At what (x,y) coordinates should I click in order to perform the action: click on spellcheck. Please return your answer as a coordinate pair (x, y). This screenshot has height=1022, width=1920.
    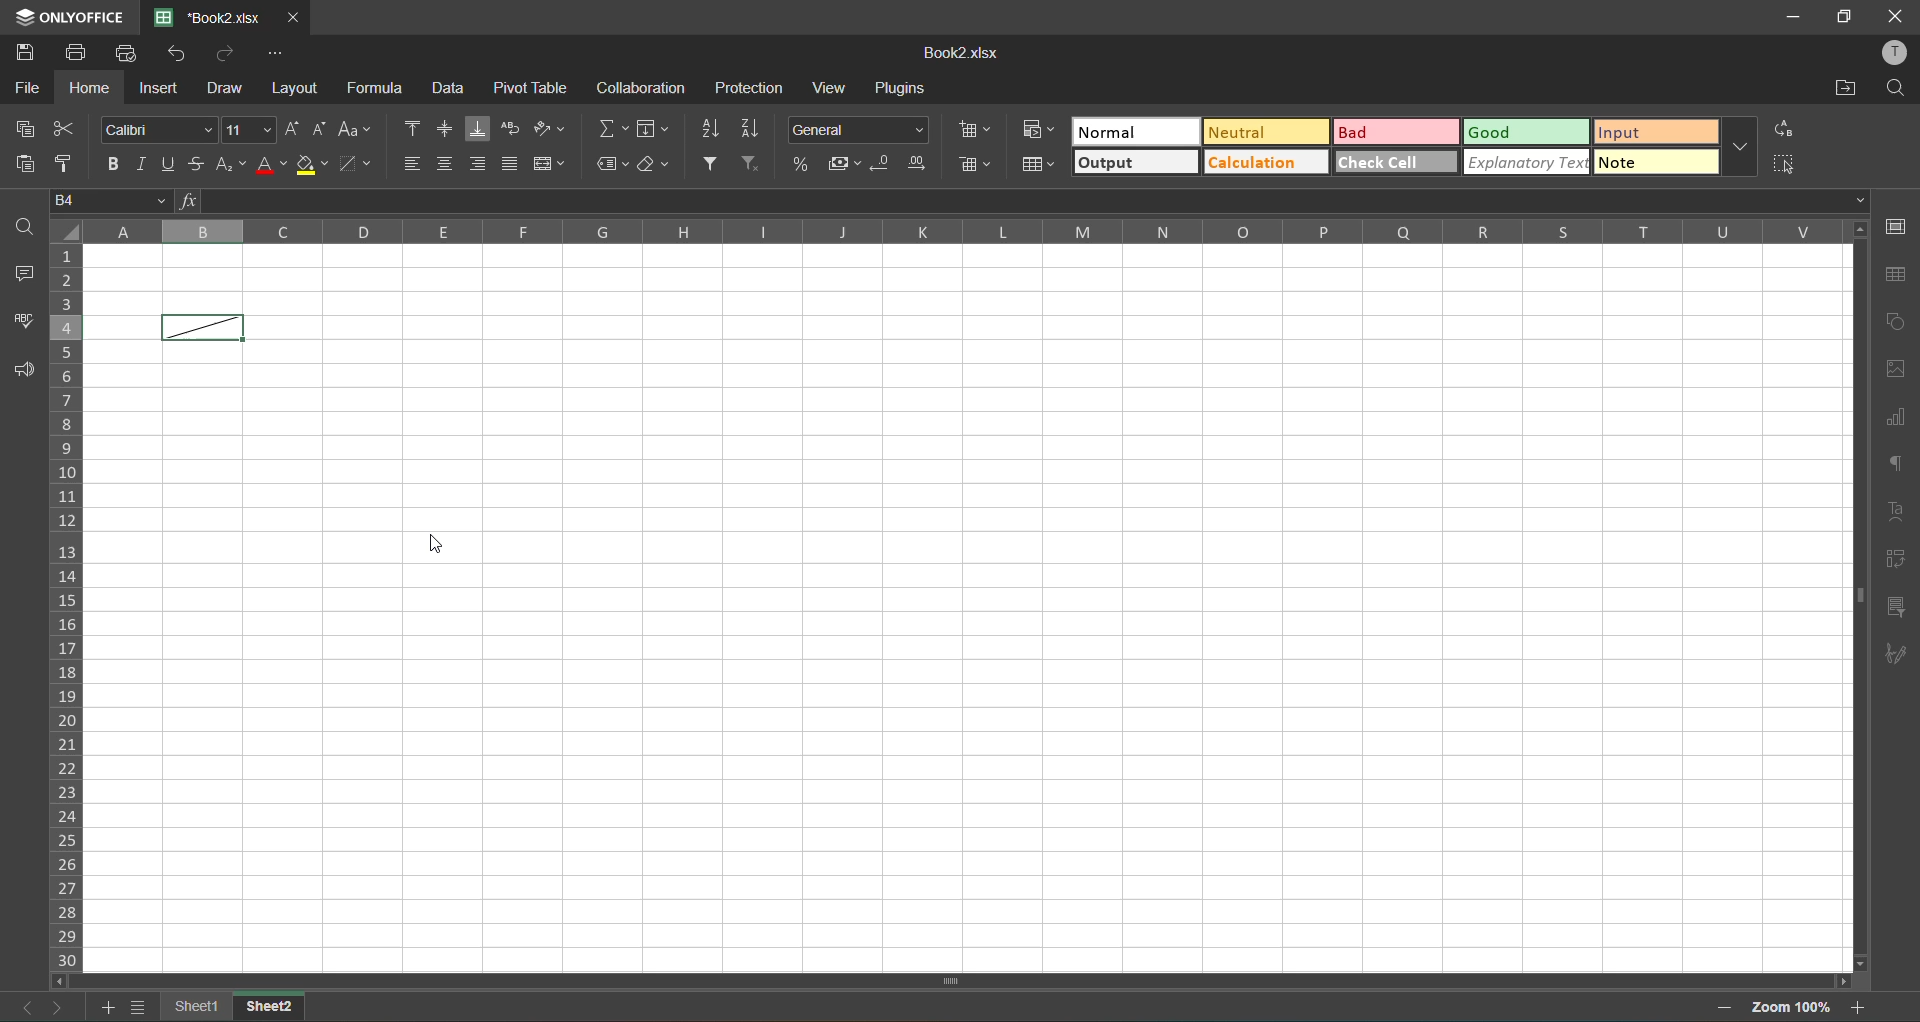
    Looking at the image, I should click on (20, 323).